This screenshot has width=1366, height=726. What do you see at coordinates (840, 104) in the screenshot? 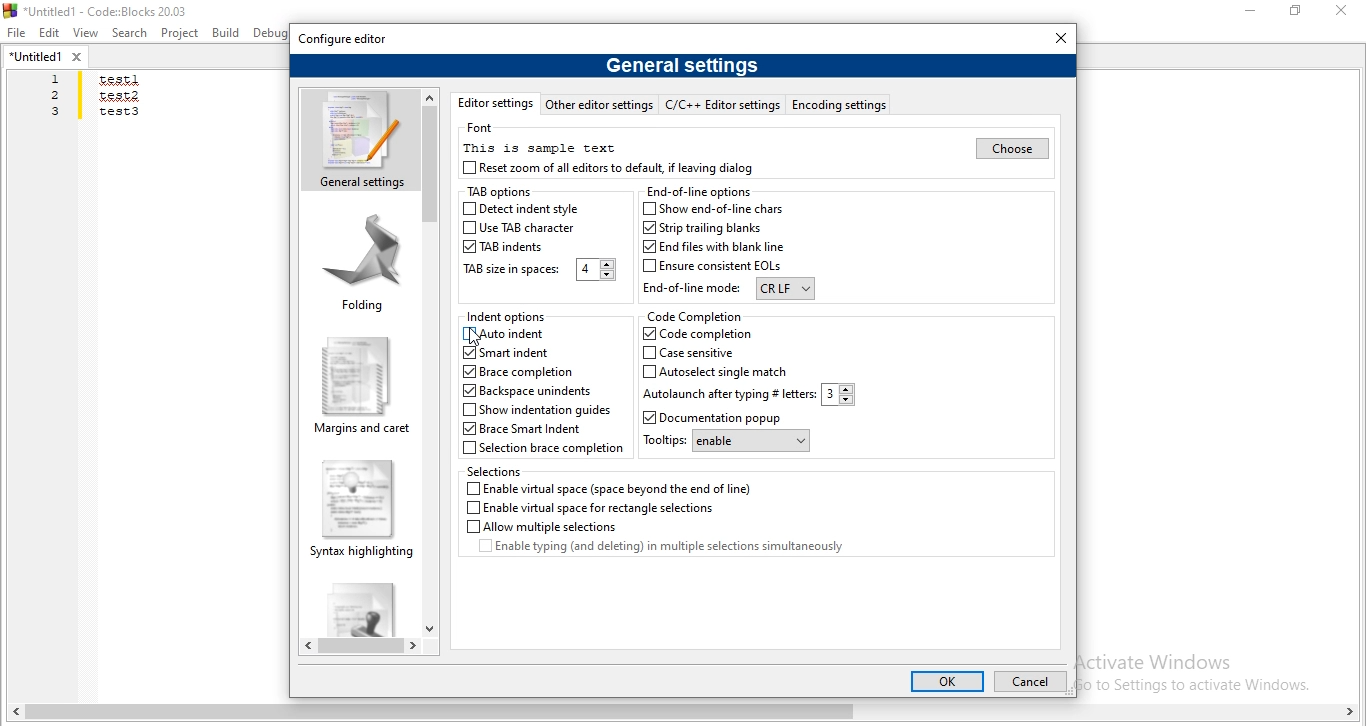
I see `Encoding settings` at bounding box center [840, 104].